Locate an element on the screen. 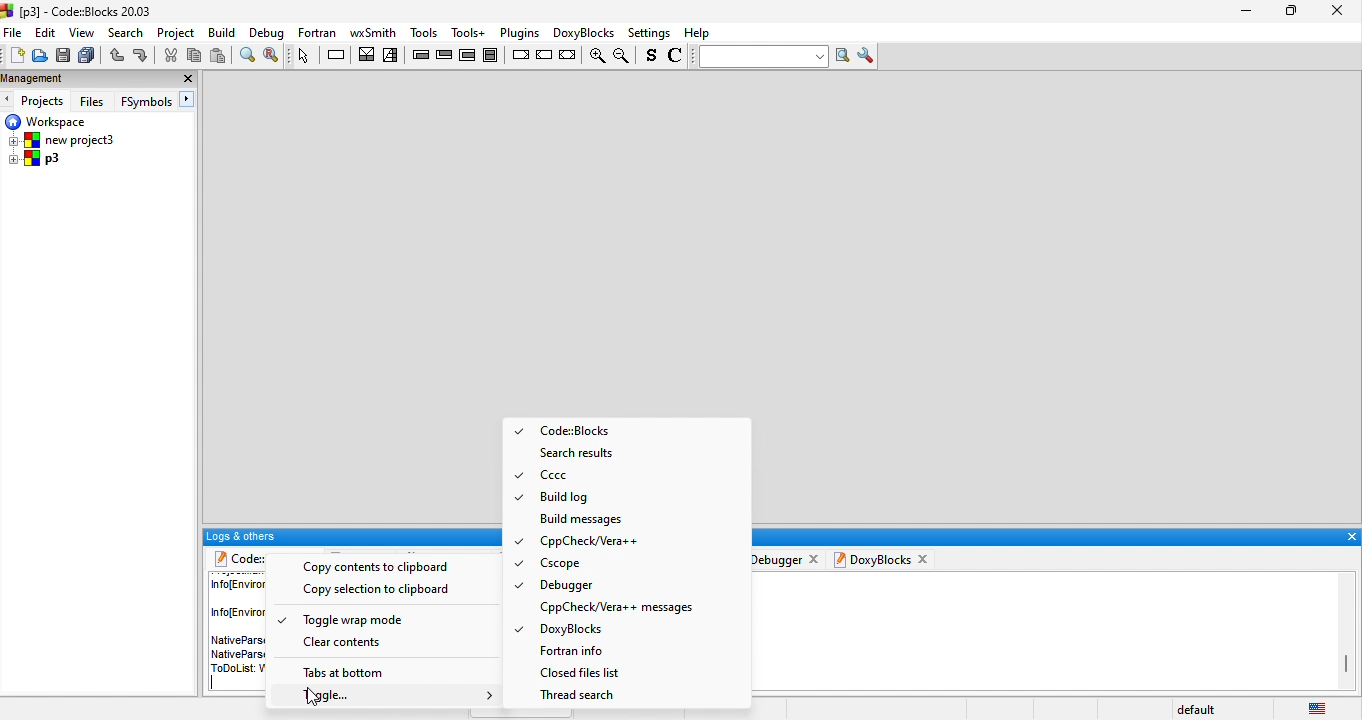  toggle source is located at coordinates (652, 57).